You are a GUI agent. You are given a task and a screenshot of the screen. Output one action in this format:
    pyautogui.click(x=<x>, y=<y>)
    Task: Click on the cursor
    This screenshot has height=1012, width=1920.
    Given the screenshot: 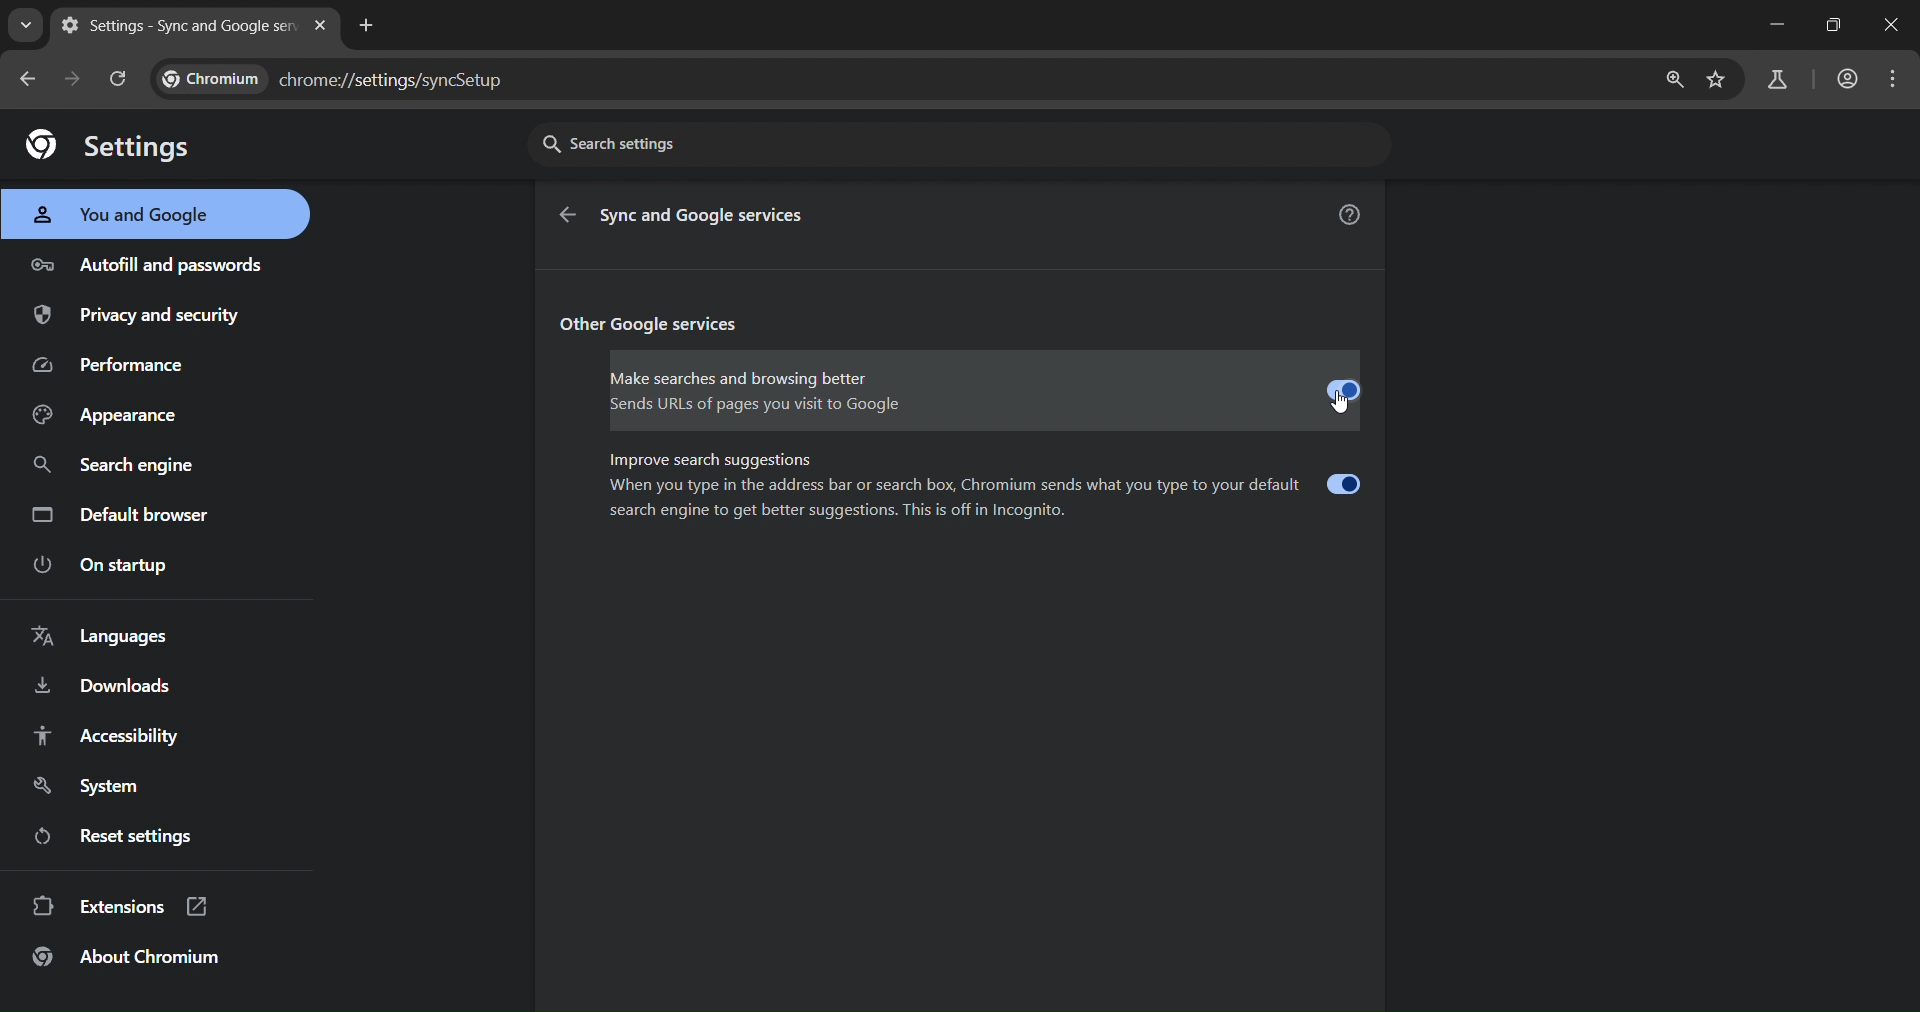 What is the action you would take?
    pyautogui.click(x=1340, y=408)
    